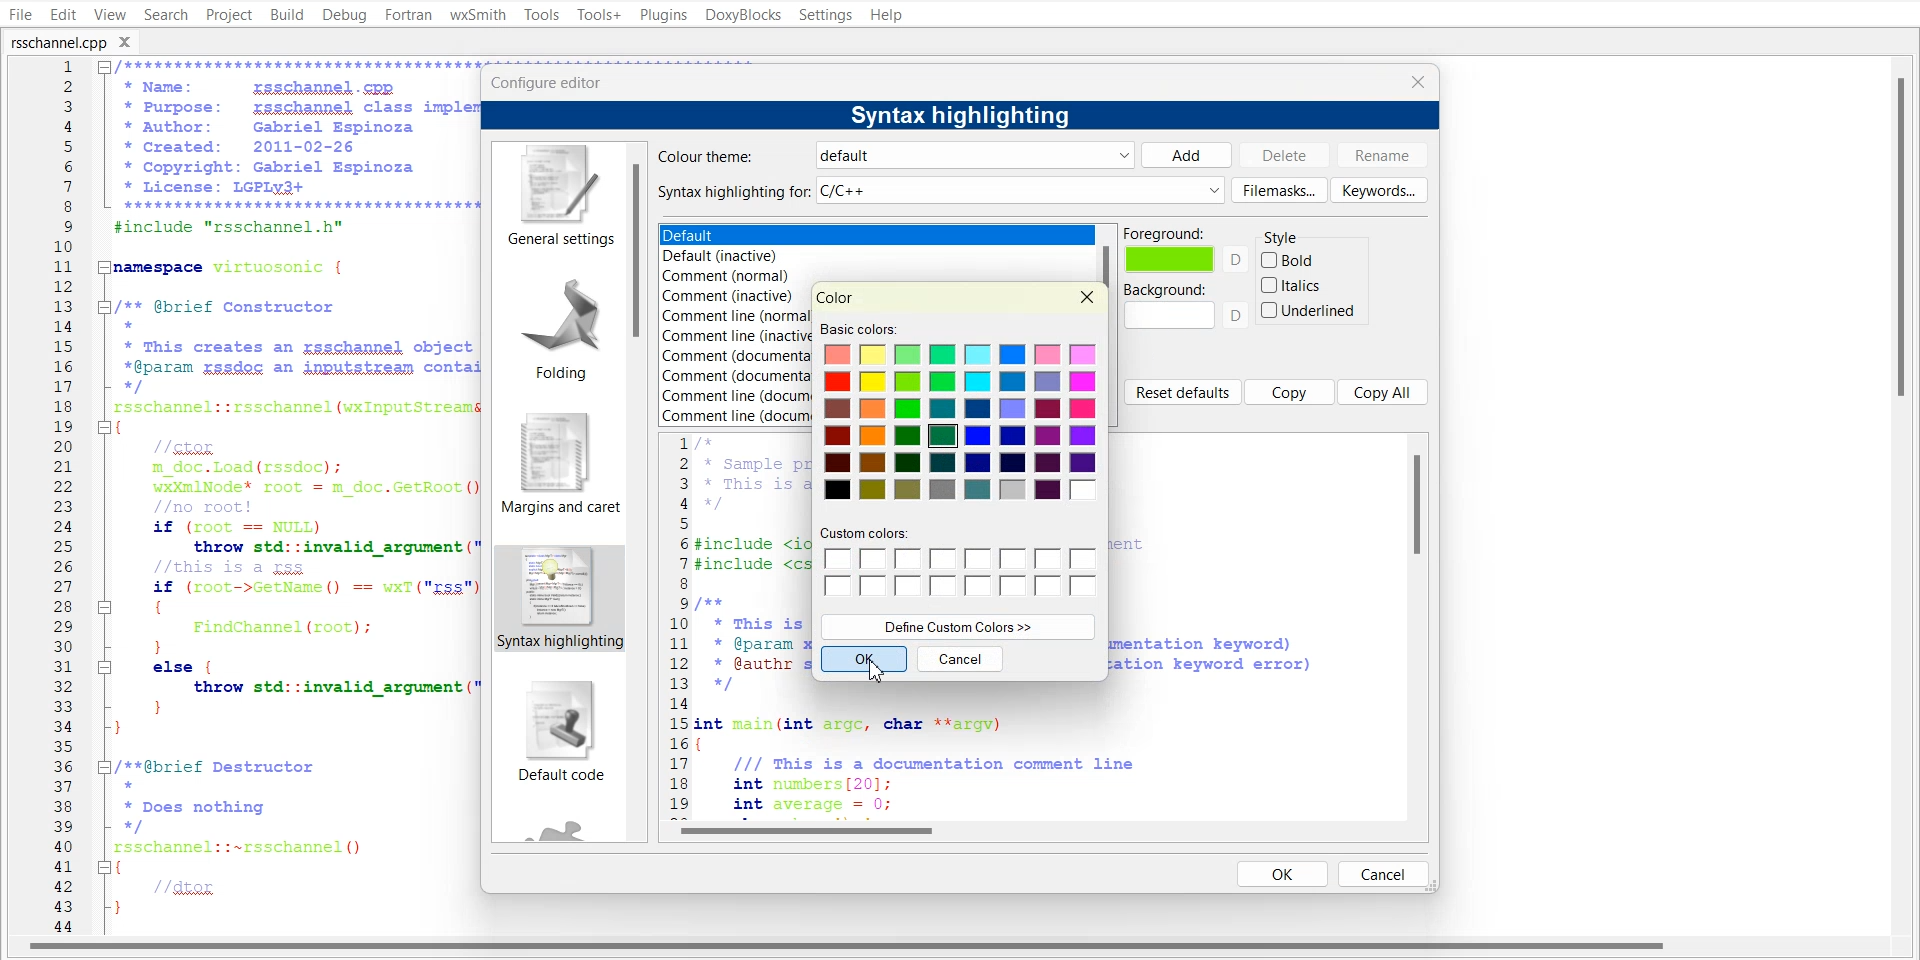 Image resolution: width=1920 pixels, height=960 pixels. Describe the element at coordinates (1088, 297) in the screenshot. I see `Close` at that location.